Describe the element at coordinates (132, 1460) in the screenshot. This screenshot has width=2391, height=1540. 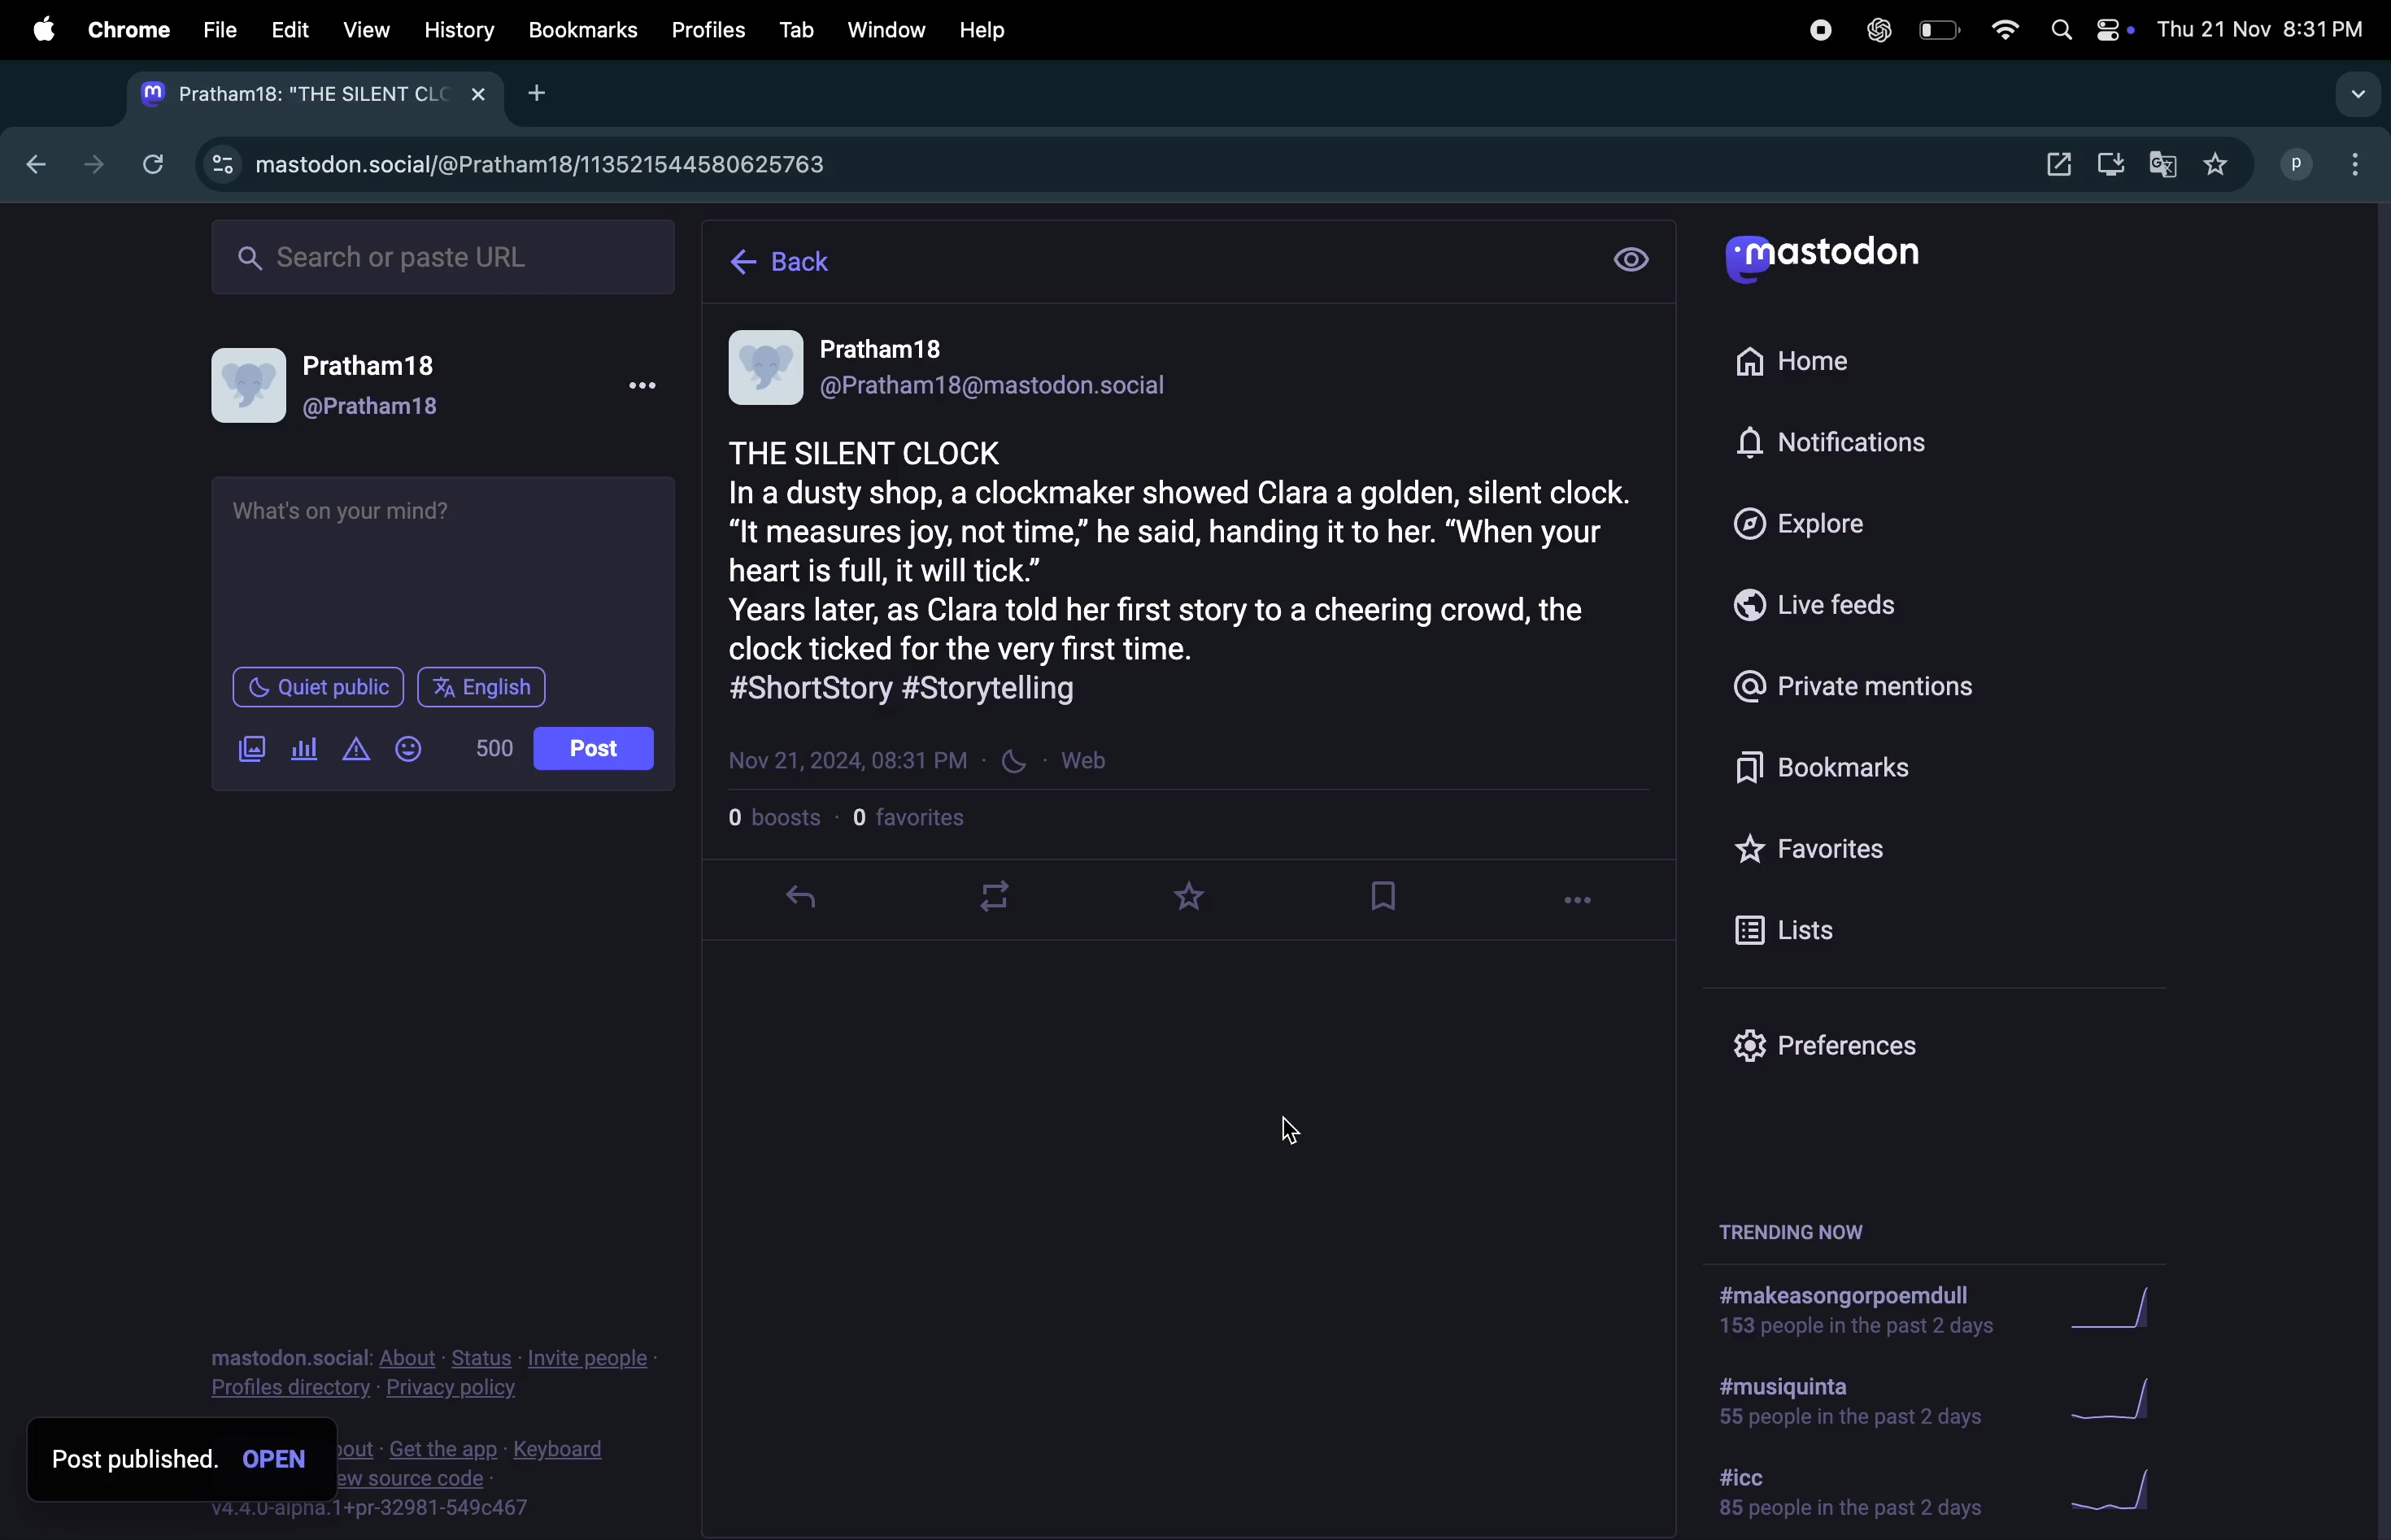
I see `post published` at that location.